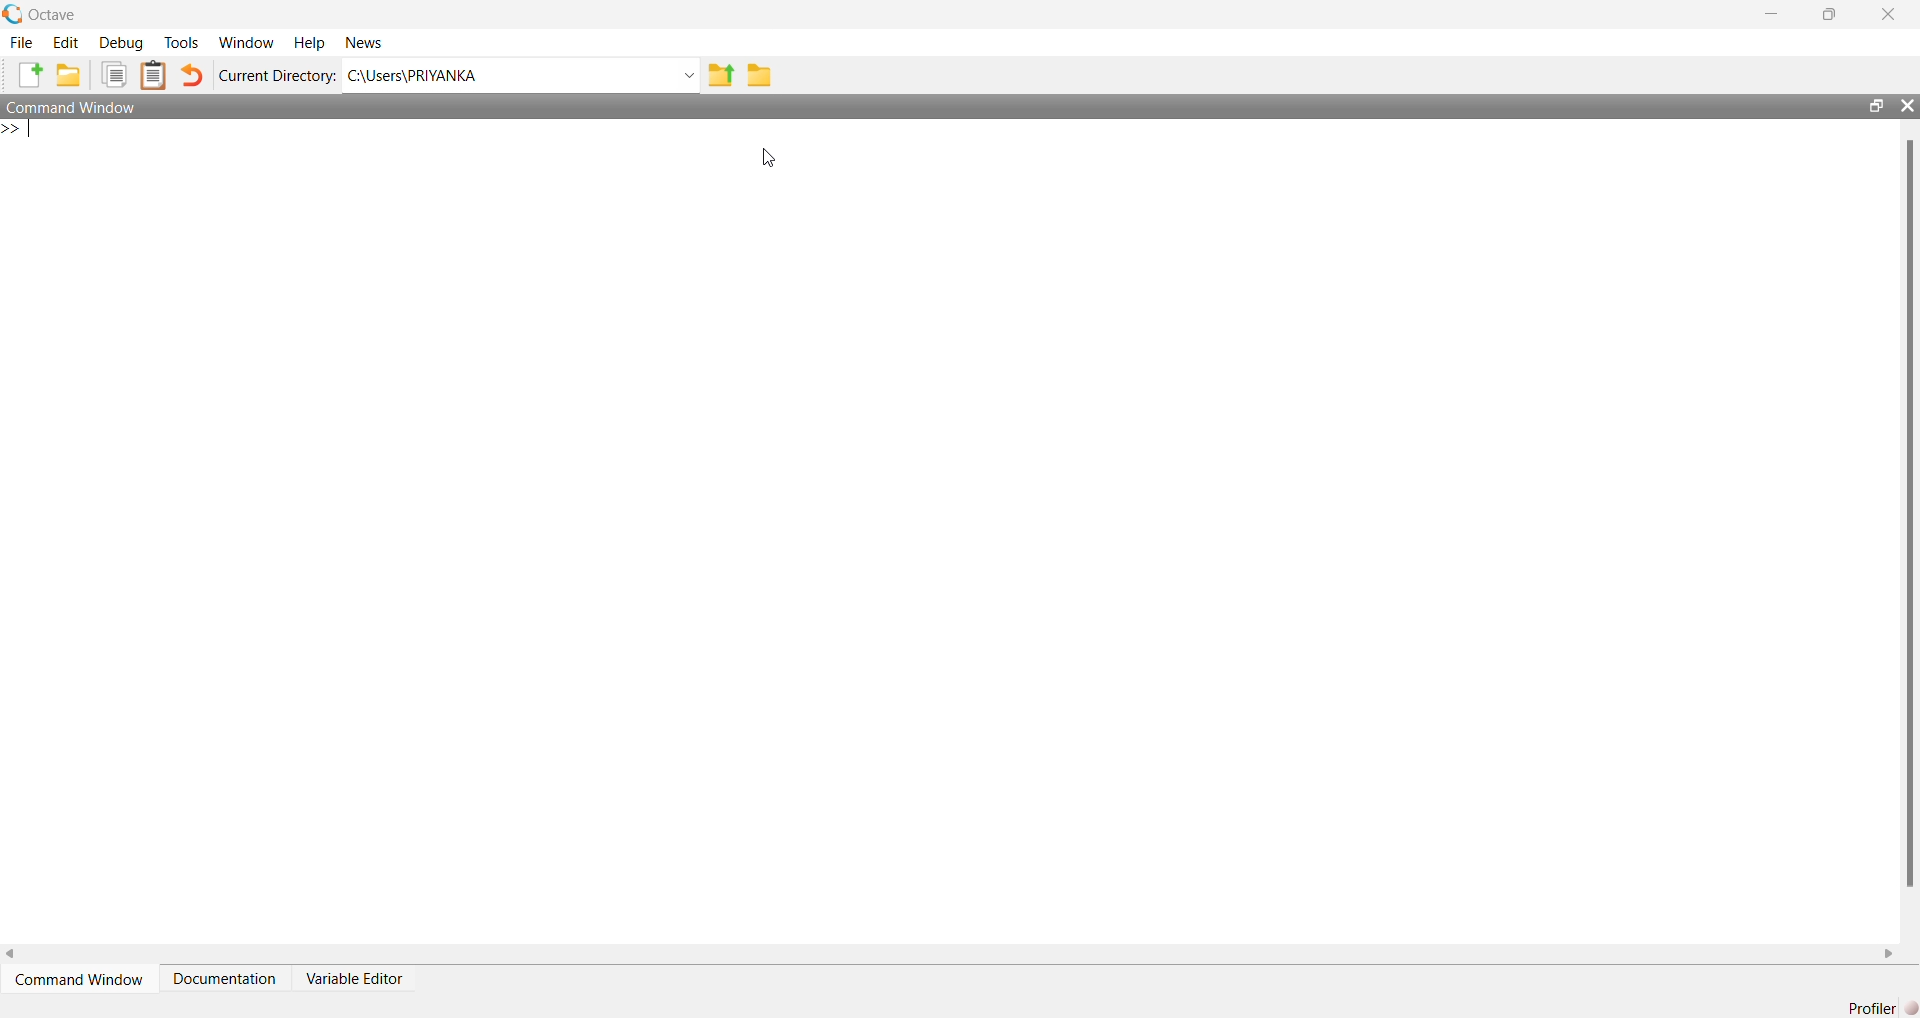 The image size is (1920, 1018). Describe the element at coordinates (1889, 14) in the screenshot. I see `close` at that location.